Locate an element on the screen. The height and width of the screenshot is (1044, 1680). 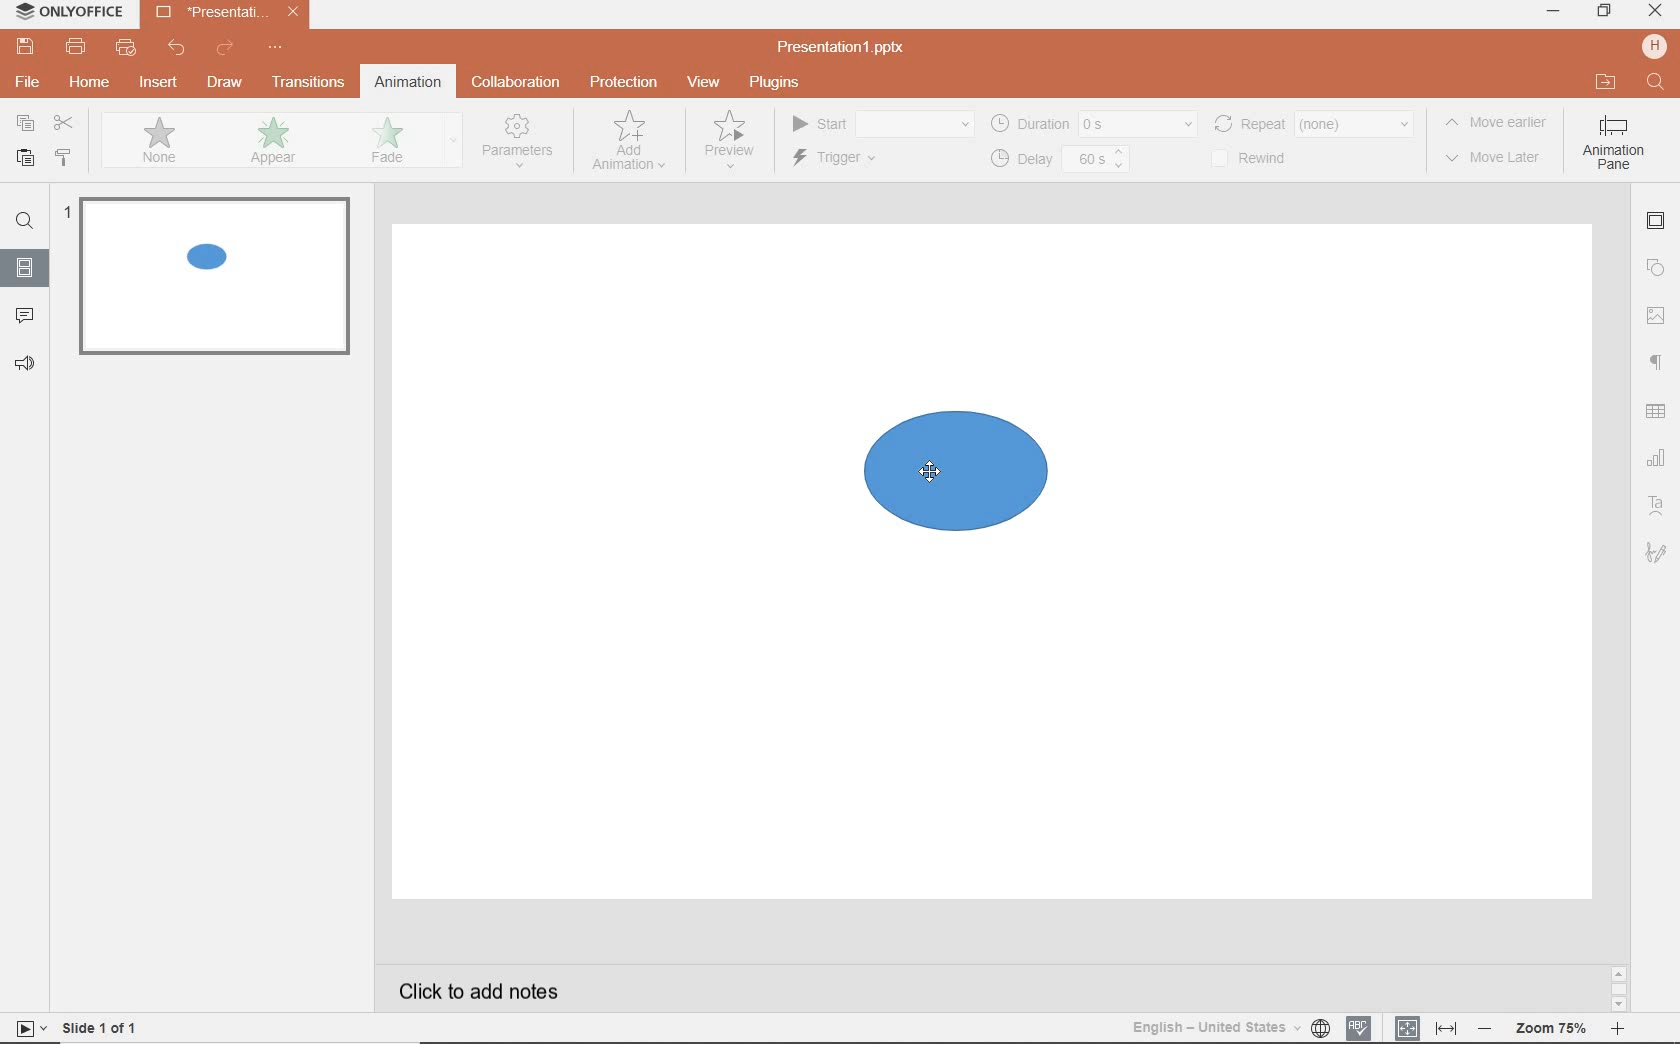
shape settings is located at coordinates (1659, 267).